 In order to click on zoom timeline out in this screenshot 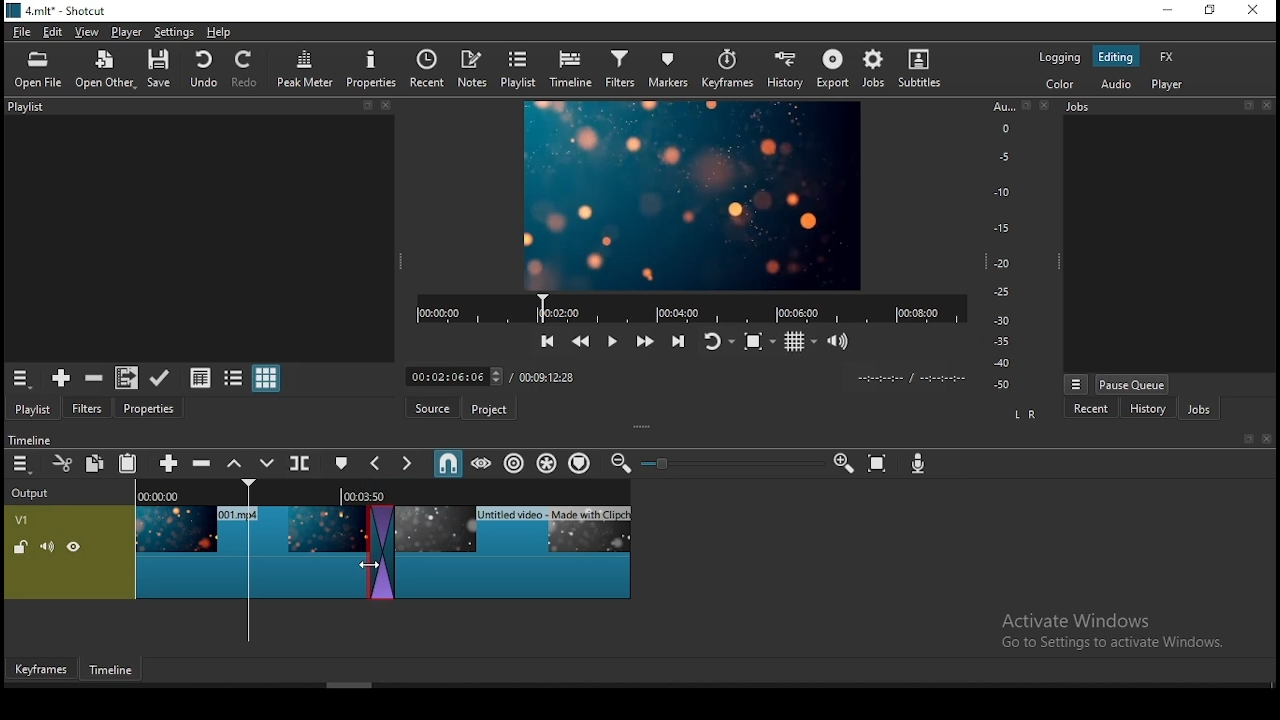, I will do `click(619, 464)`.